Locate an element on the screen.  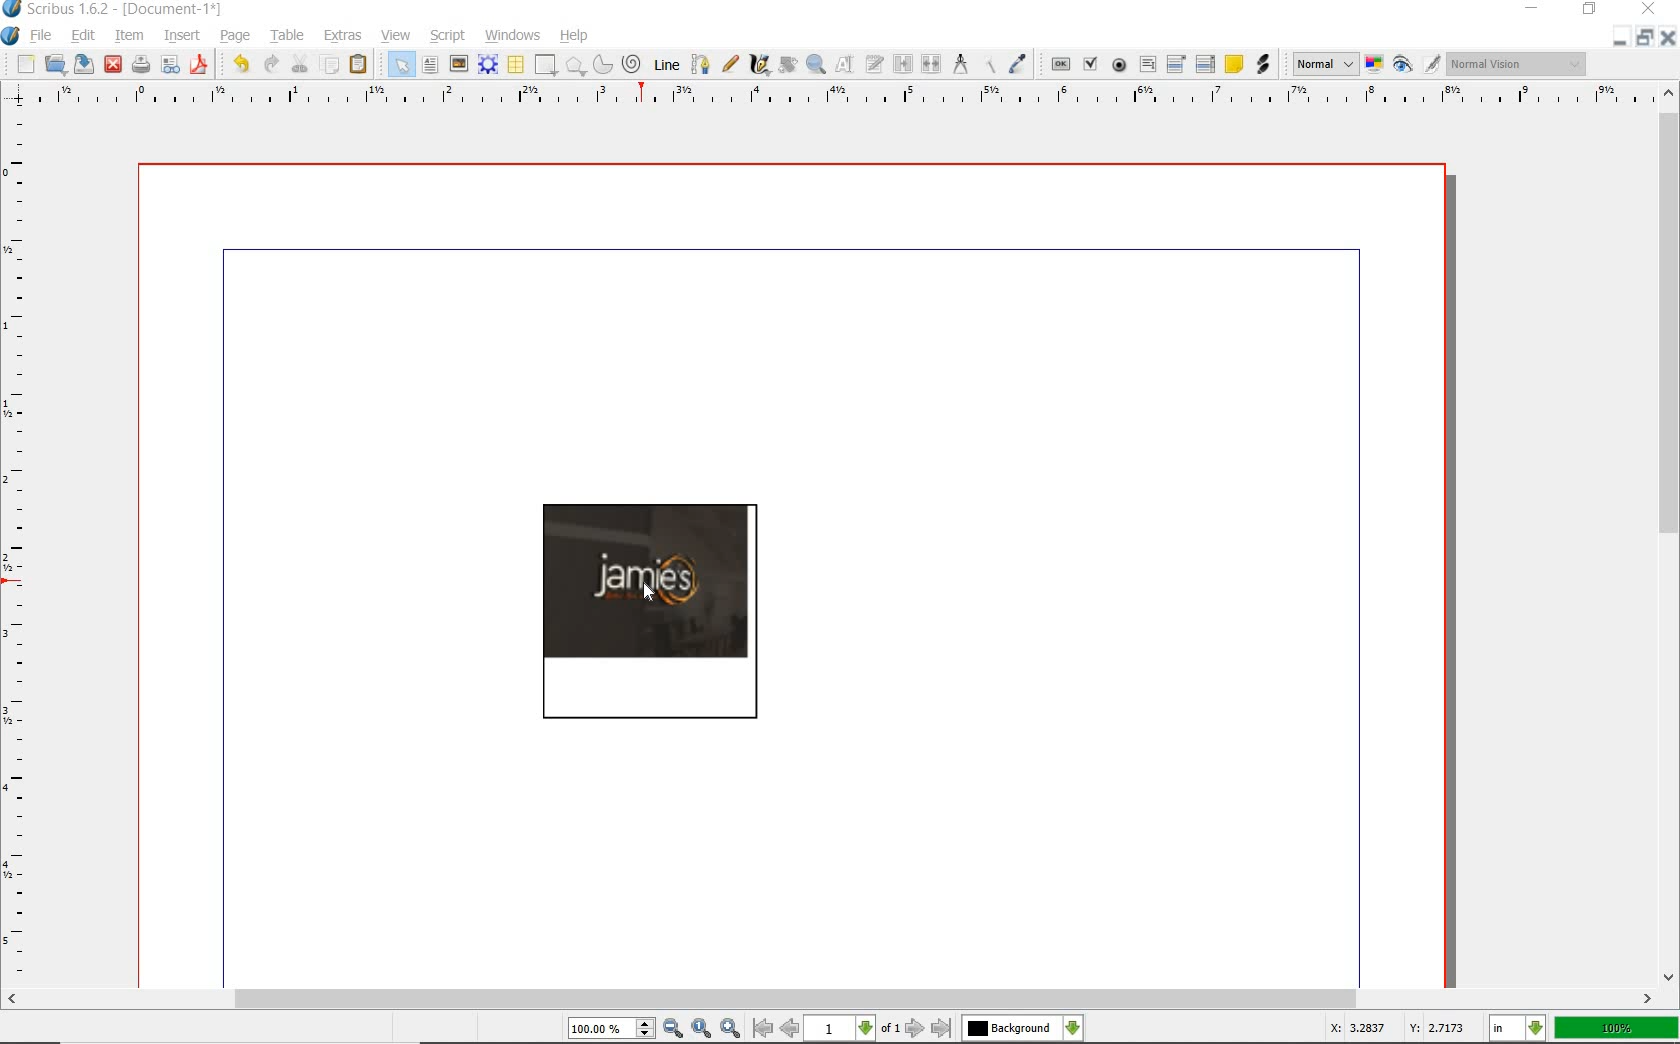
select the current unit is located at coordinates (1519, 1030).